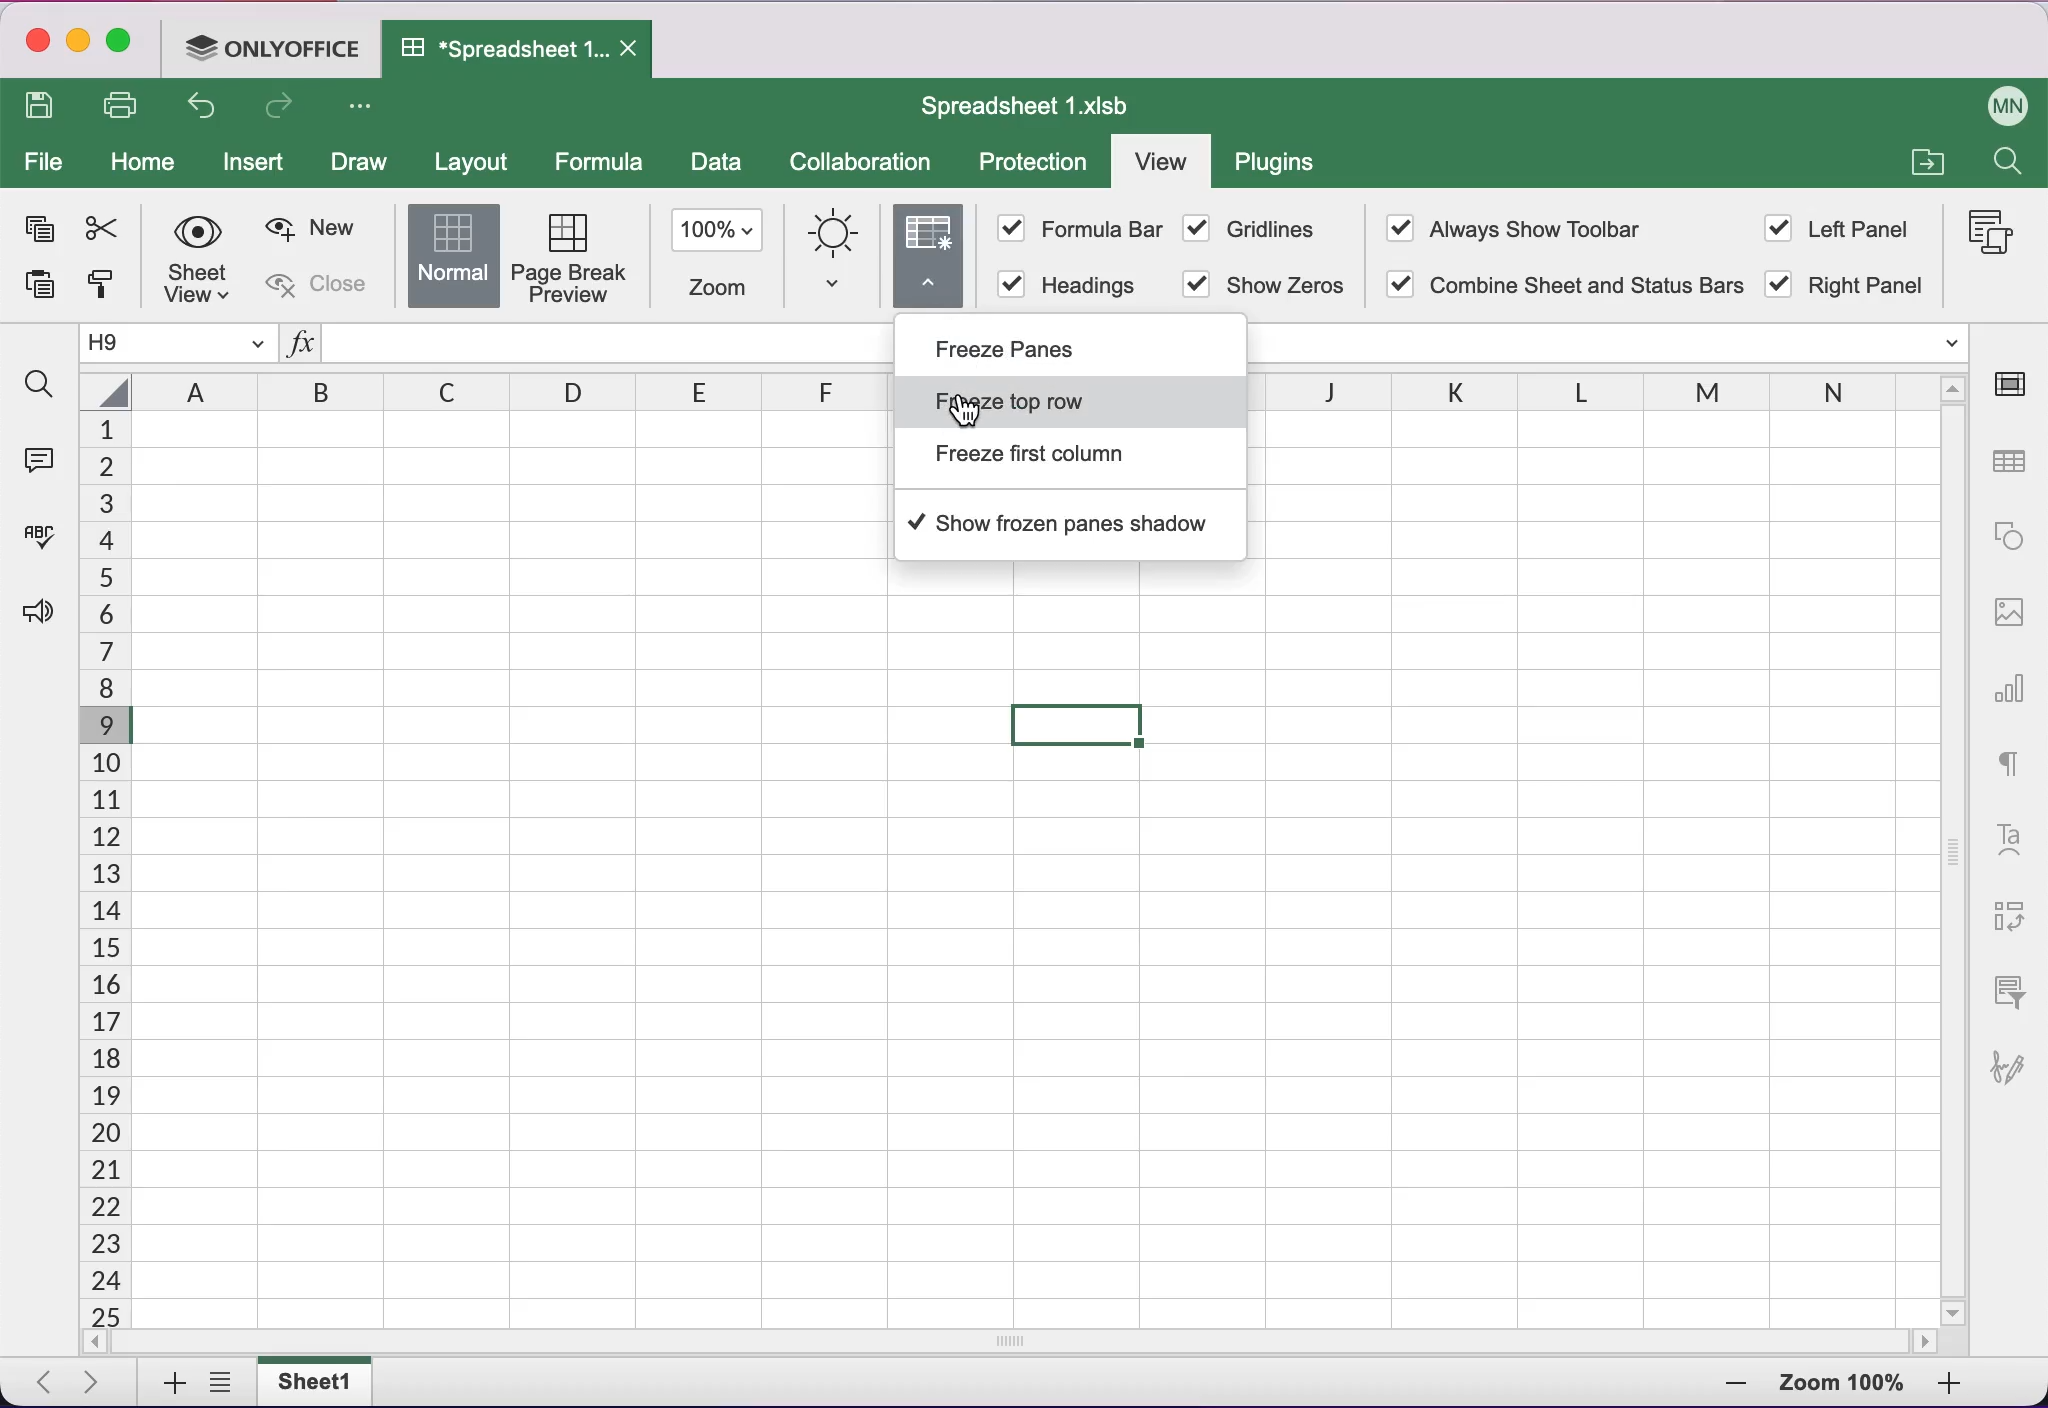 This screenshot has height=1408, width=2048. Describe the element at coordinates (931, 261) in the screenshot. I see `fraze panes` at that location.